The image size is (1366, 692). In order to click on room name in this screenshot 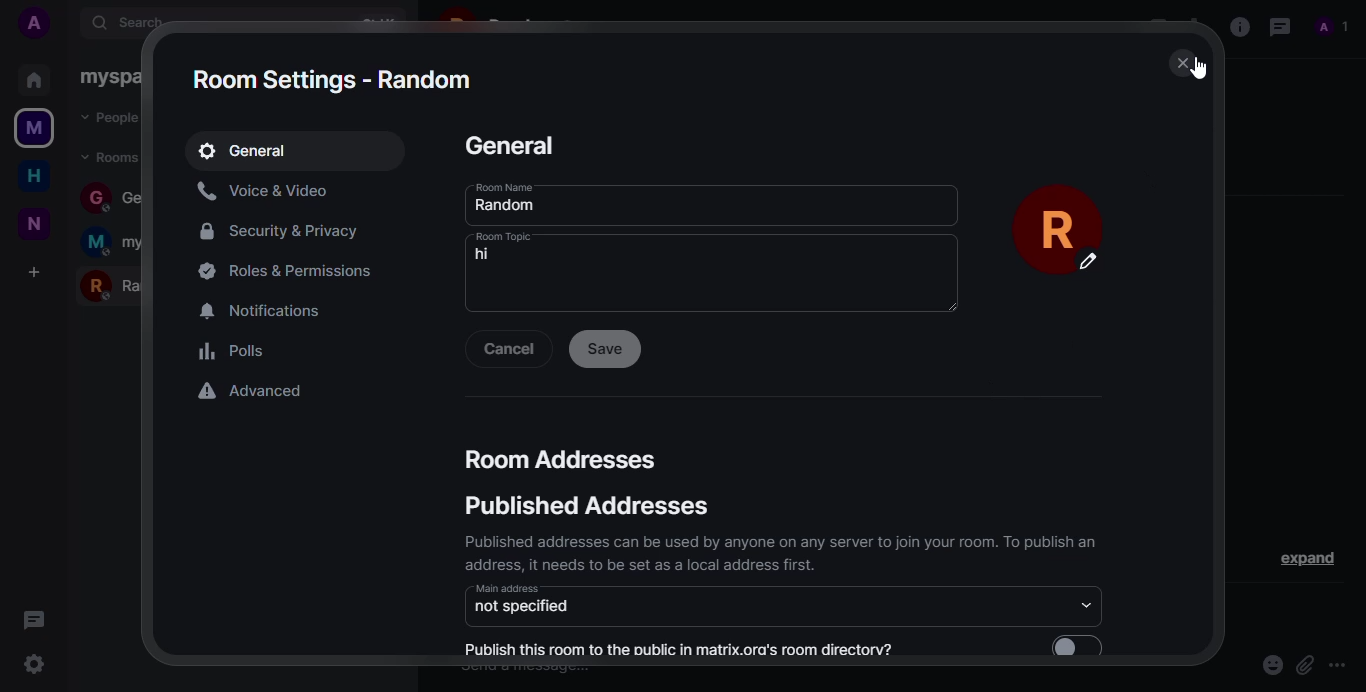, I will do `click(508, 182)`.